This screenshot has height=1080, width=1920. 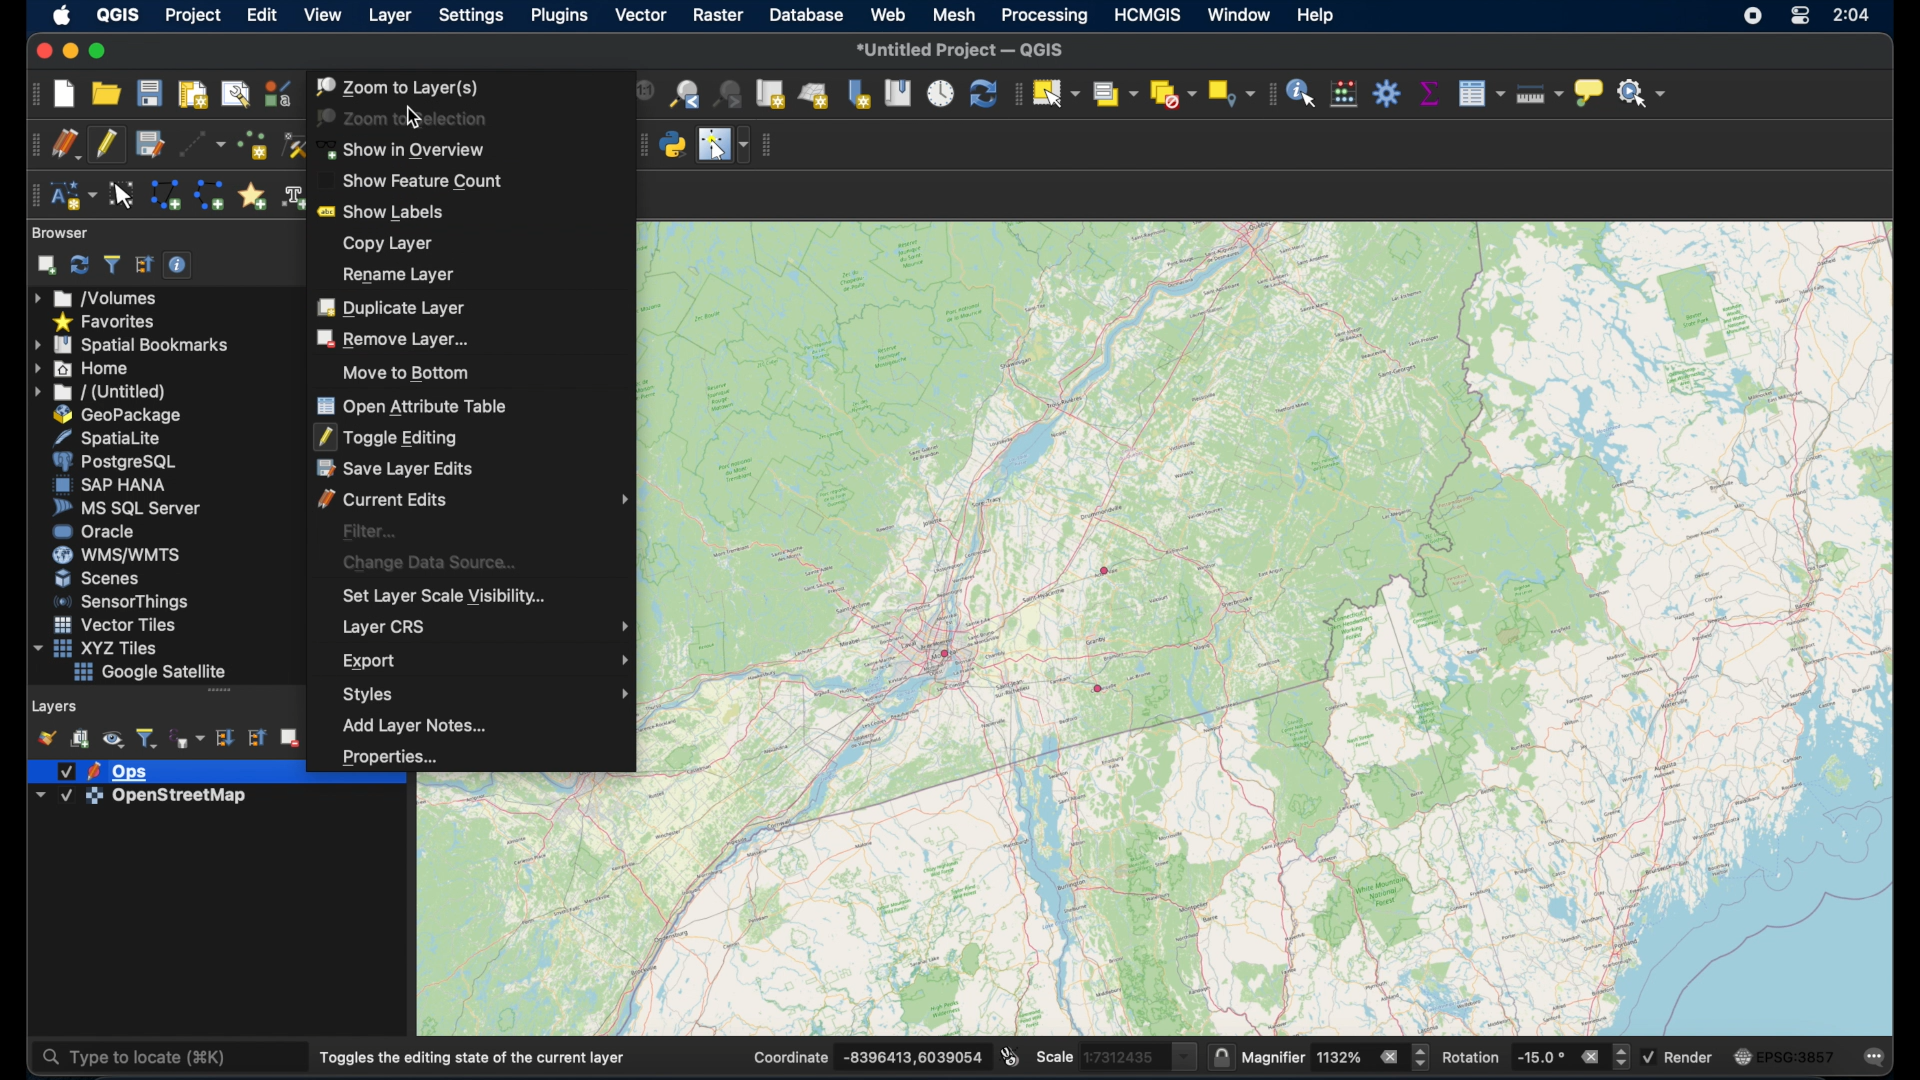 What do you see at coordinates (385, 209) in the screenshot?
I see `show labels` at bounding box center [385, 209].